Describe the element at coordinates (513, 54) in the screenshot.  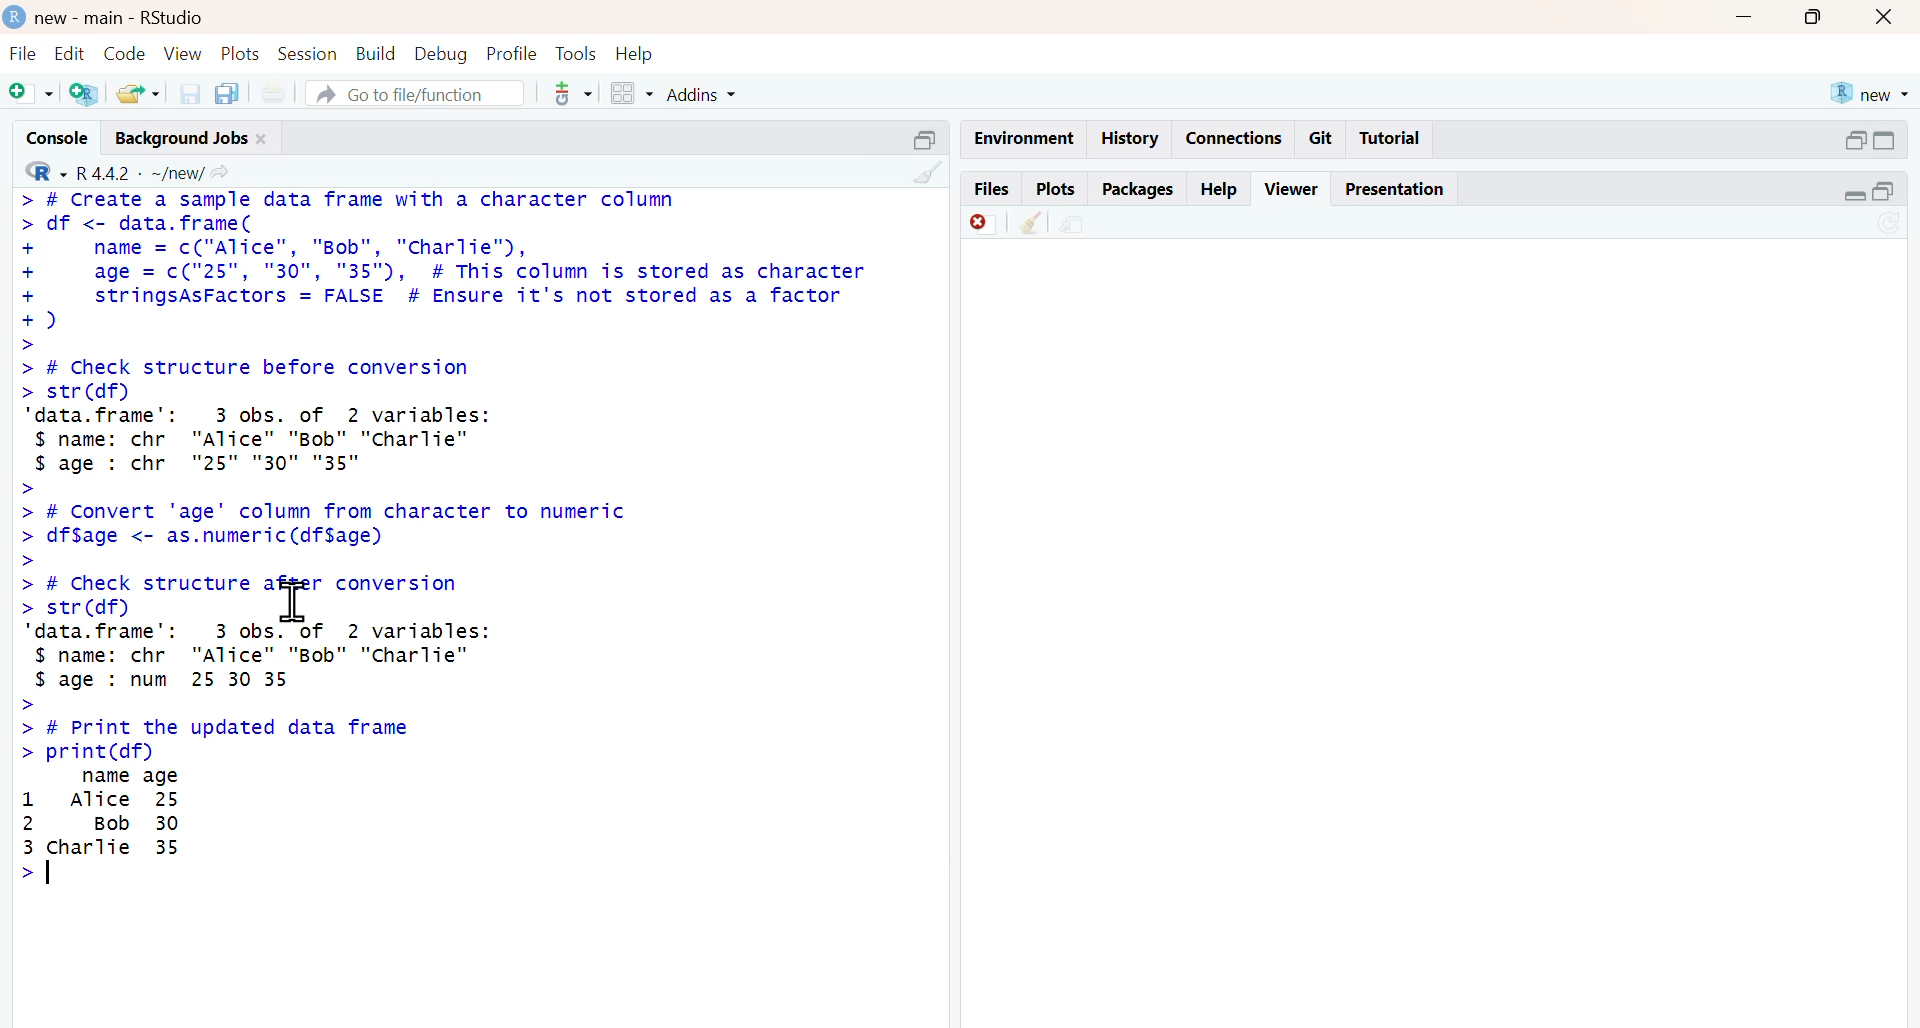
I see `profile` at that location.